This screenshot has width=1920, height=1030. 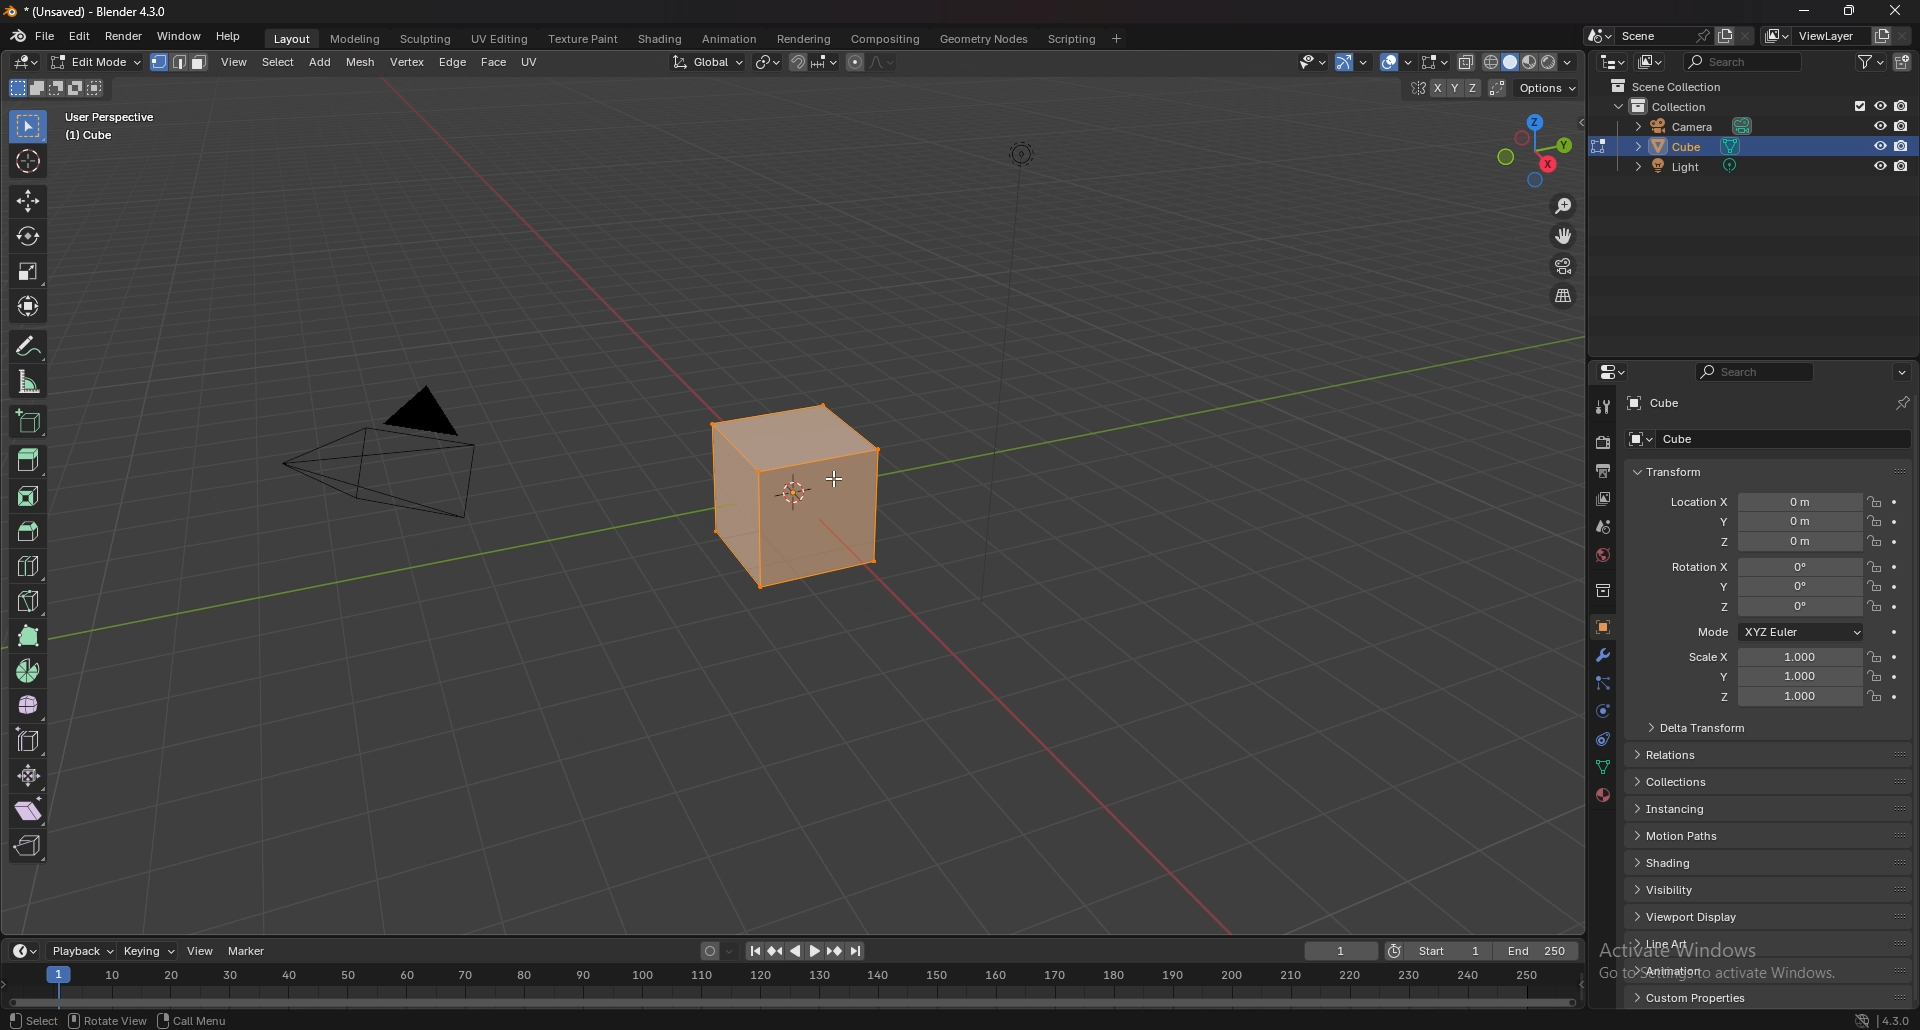 What do you see at coordinates (398, 447) in the screenshot?
I see `camera` at bounding box center [398, 447].